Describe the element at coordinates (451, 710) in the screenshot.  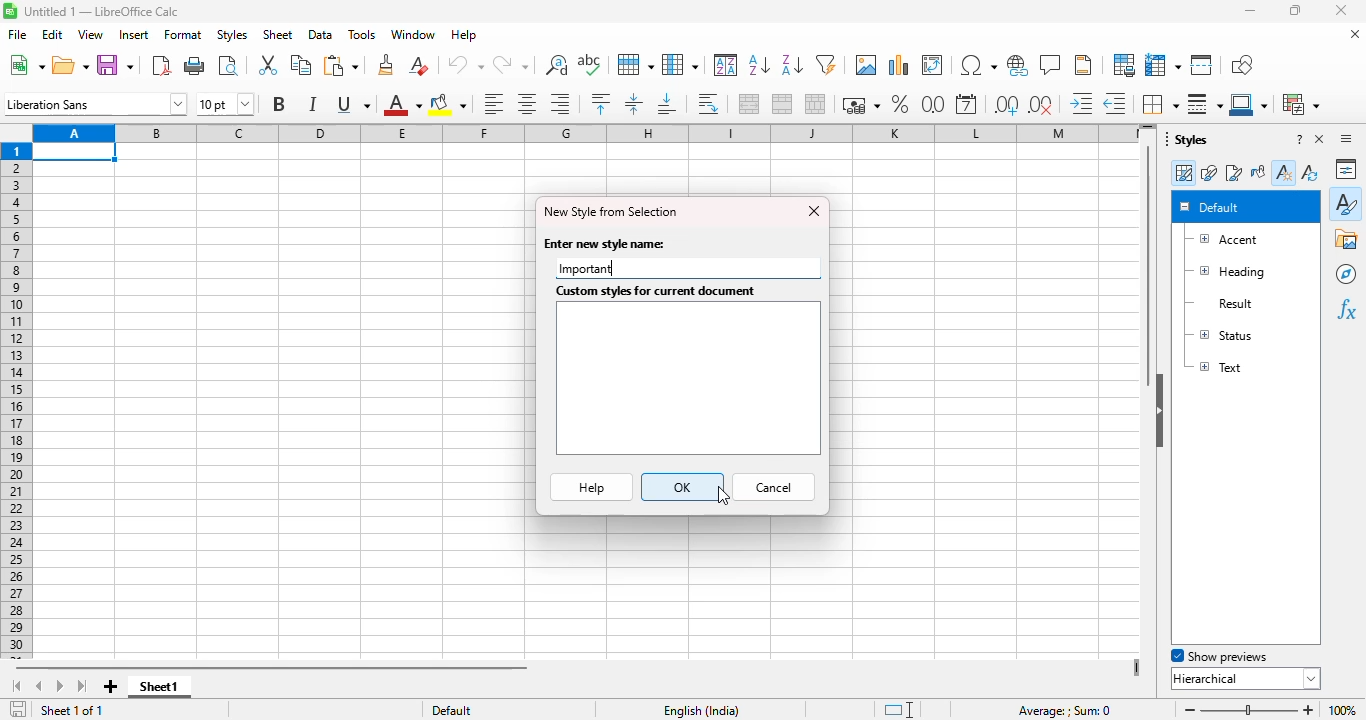
I see `default` at that location.